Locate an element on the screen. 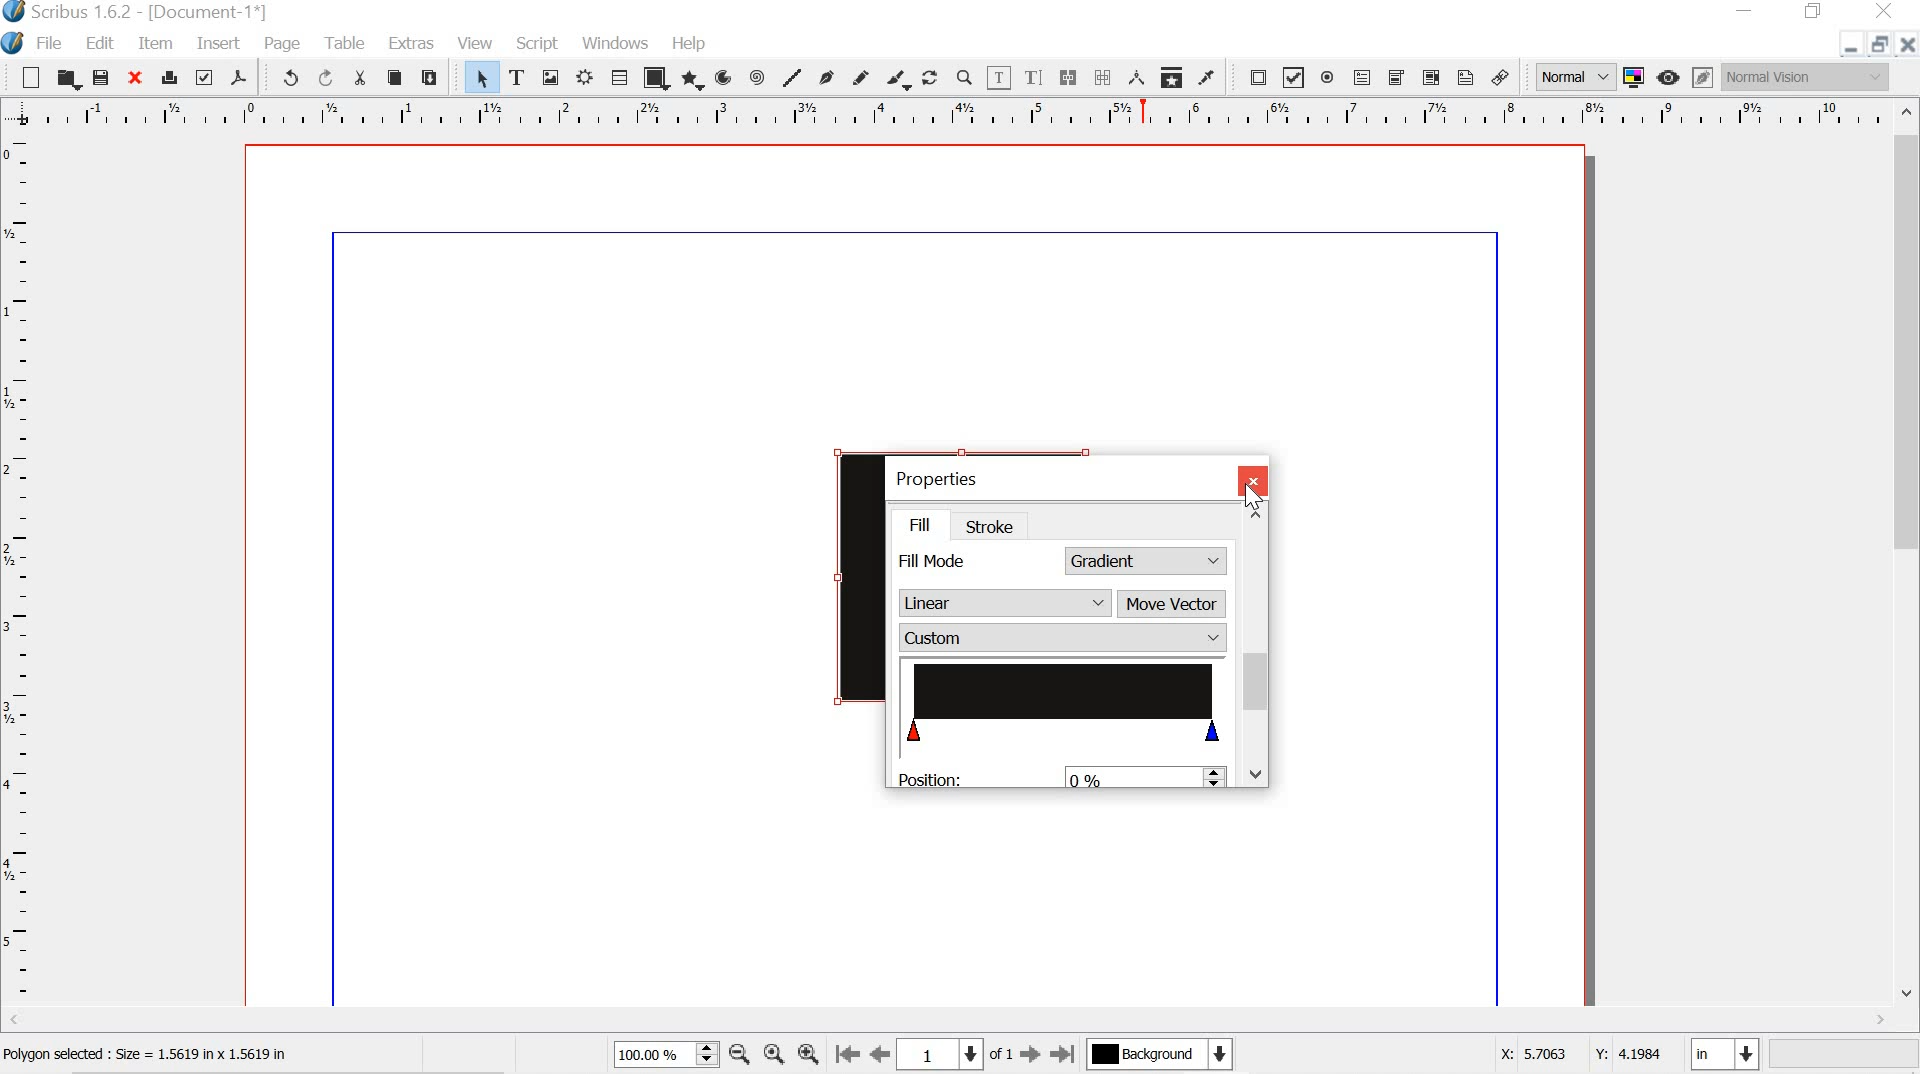  measurements is located at coordinates (1134, 78).